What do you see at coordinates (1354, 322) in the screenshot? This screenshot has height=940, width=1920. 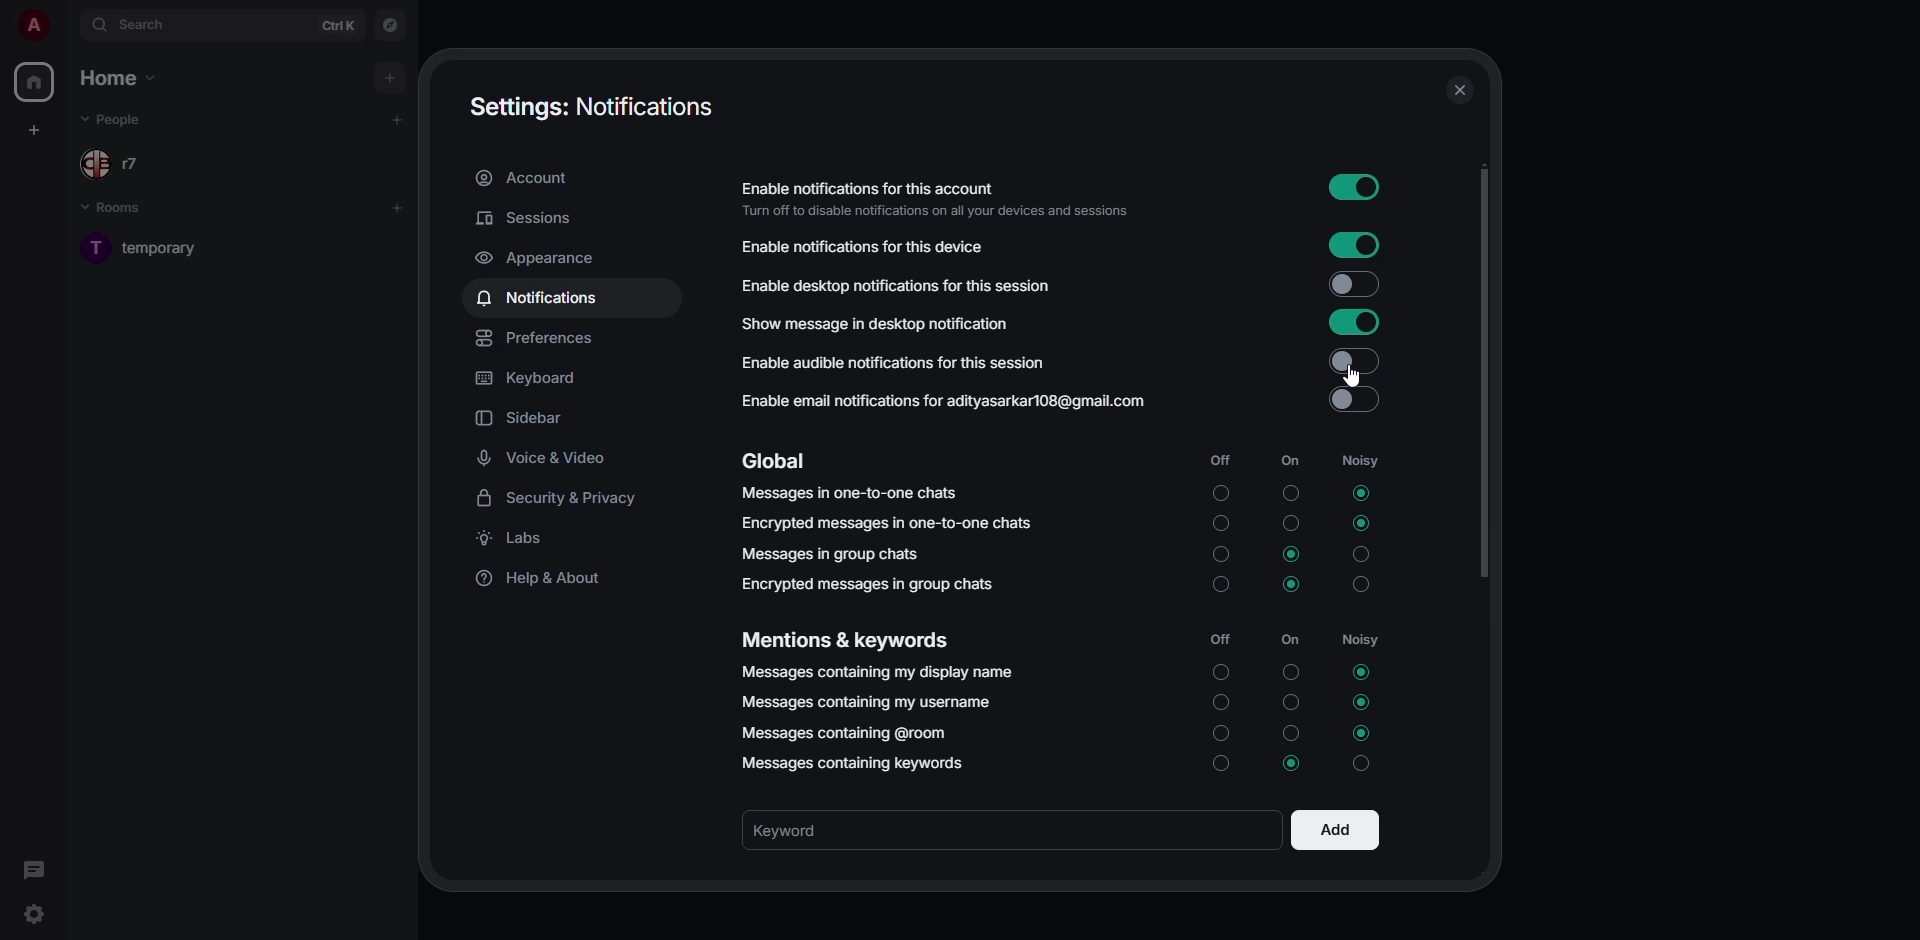 I see `enable` at bounding box center [1354, 322].